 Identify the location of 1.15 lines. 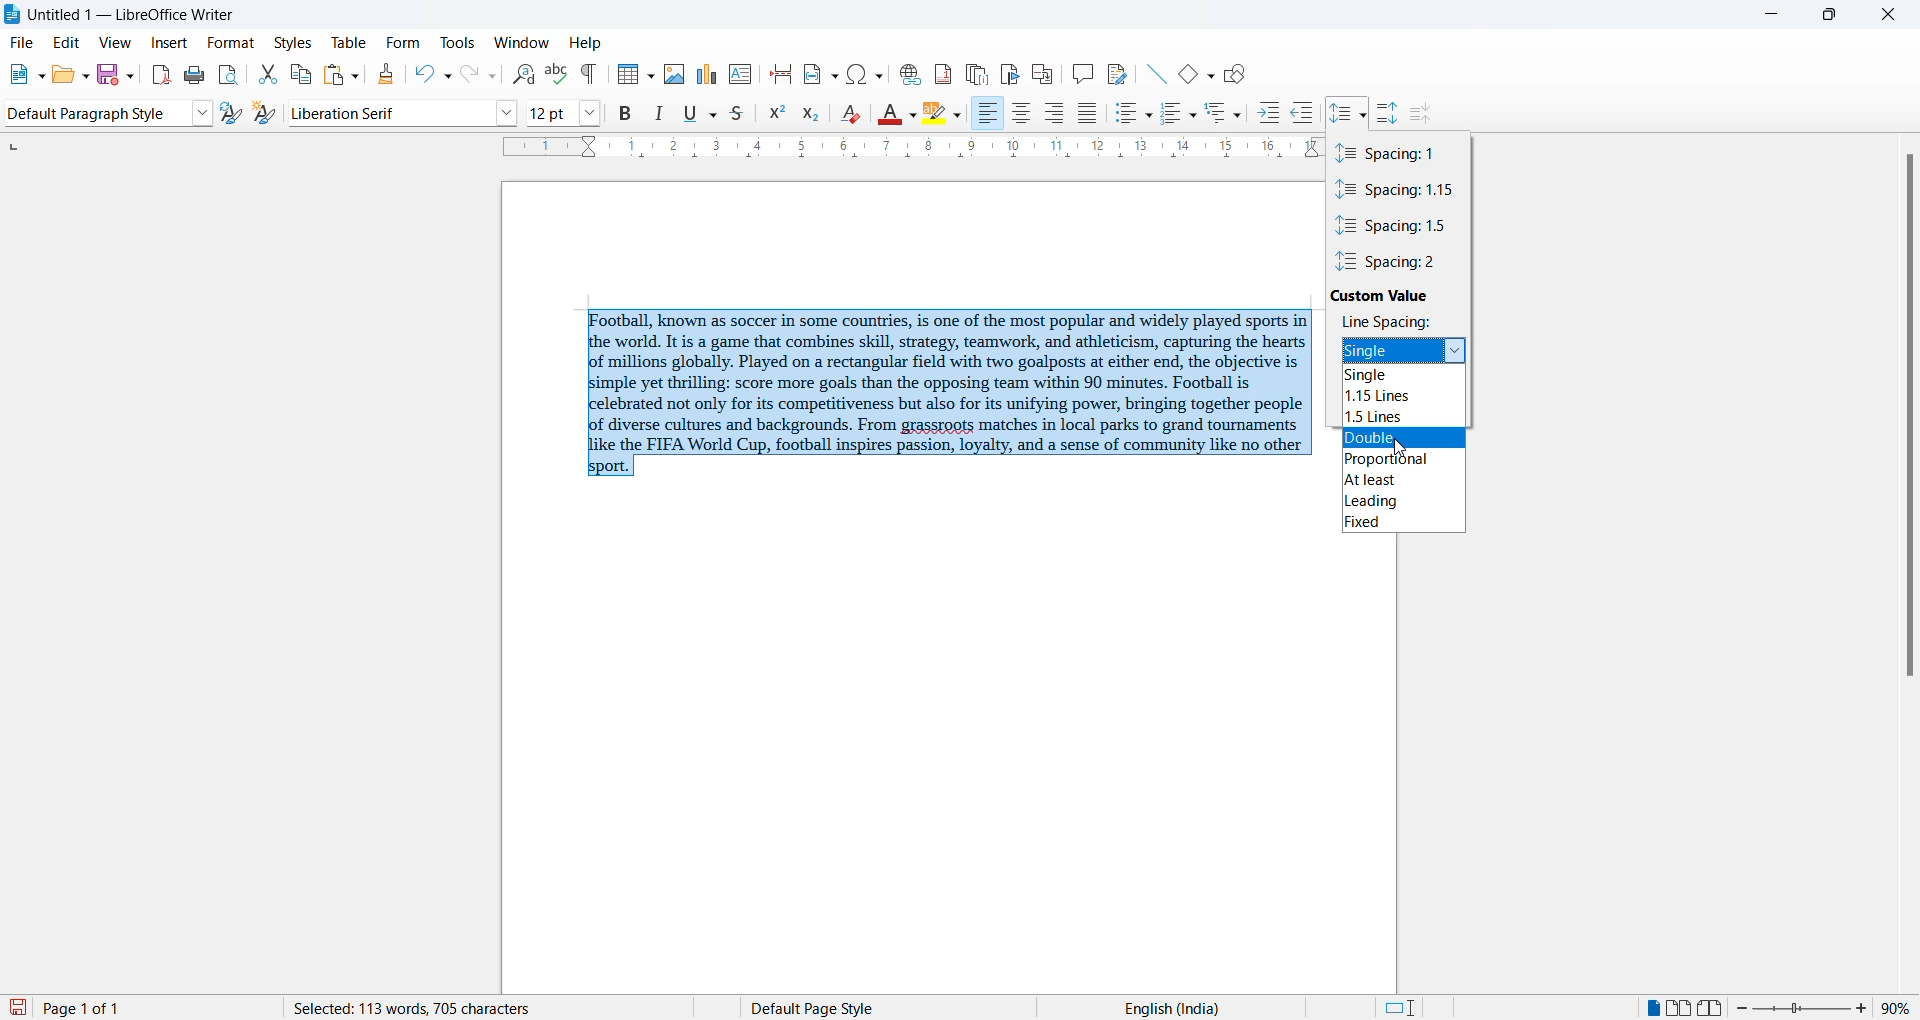
(1407, 395).